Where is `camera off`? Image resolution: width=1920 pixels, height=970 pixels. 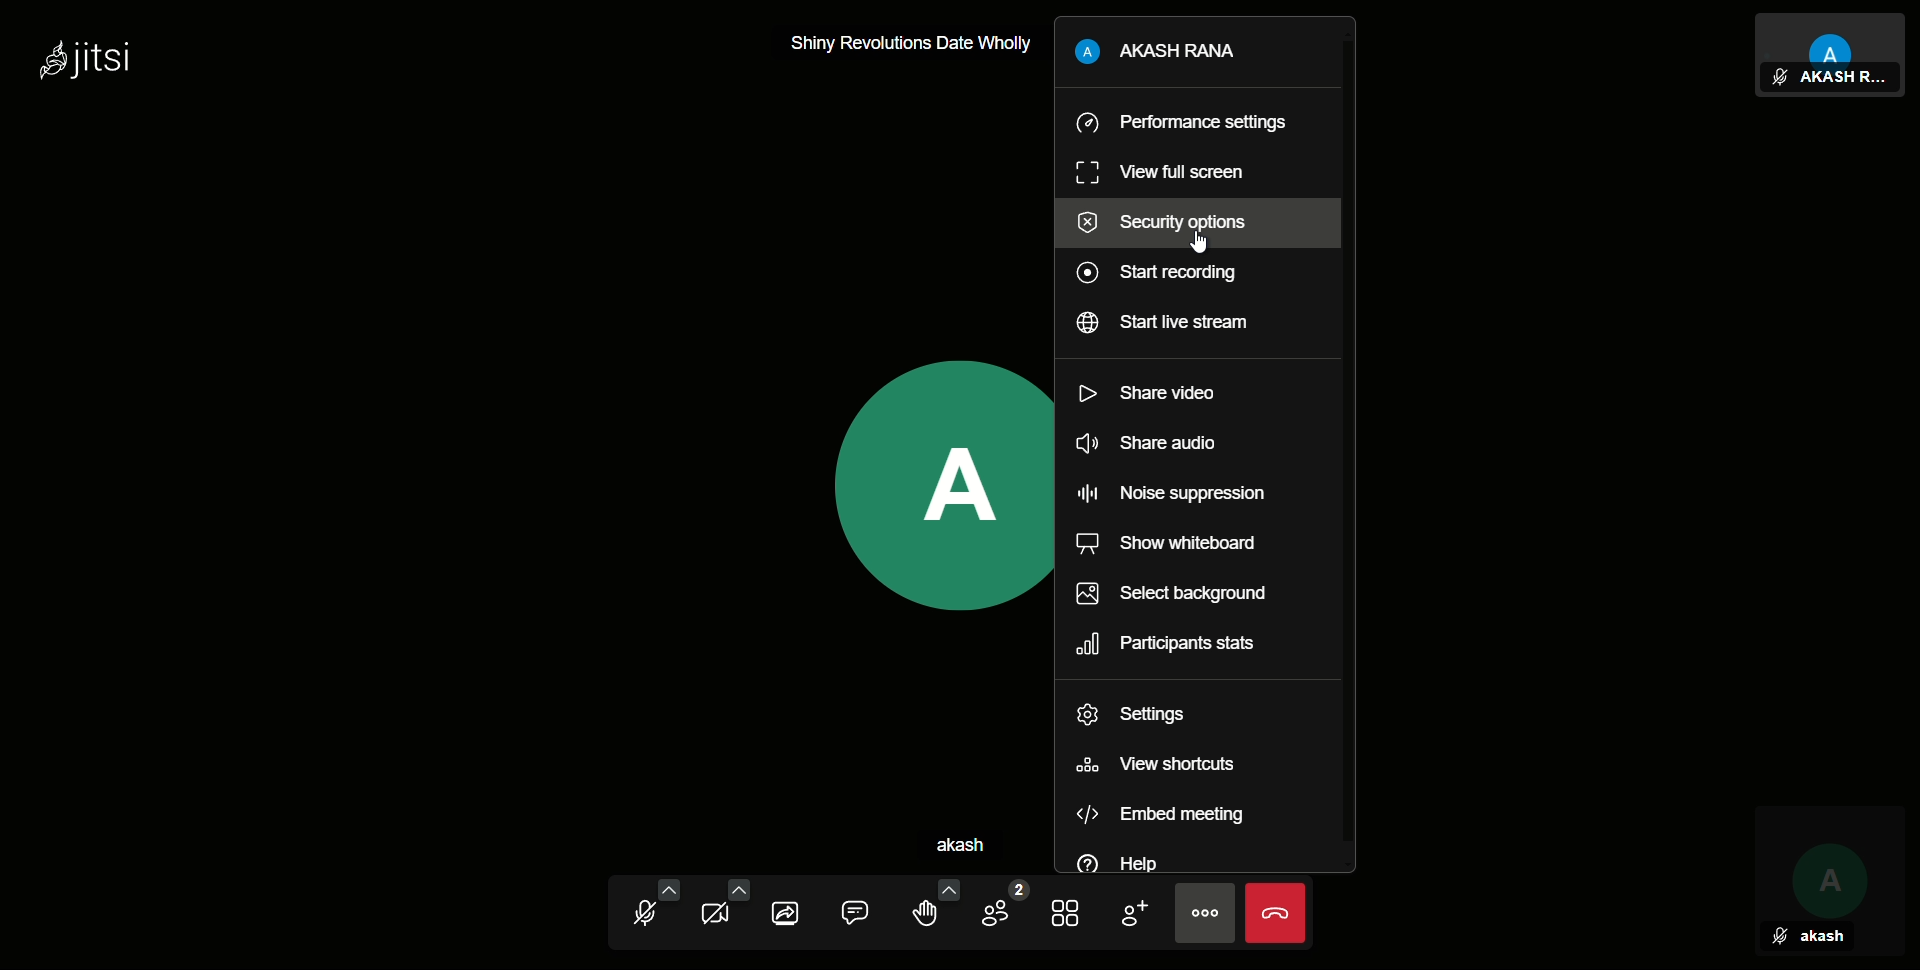 camera off is located at coordinates (719, 910).